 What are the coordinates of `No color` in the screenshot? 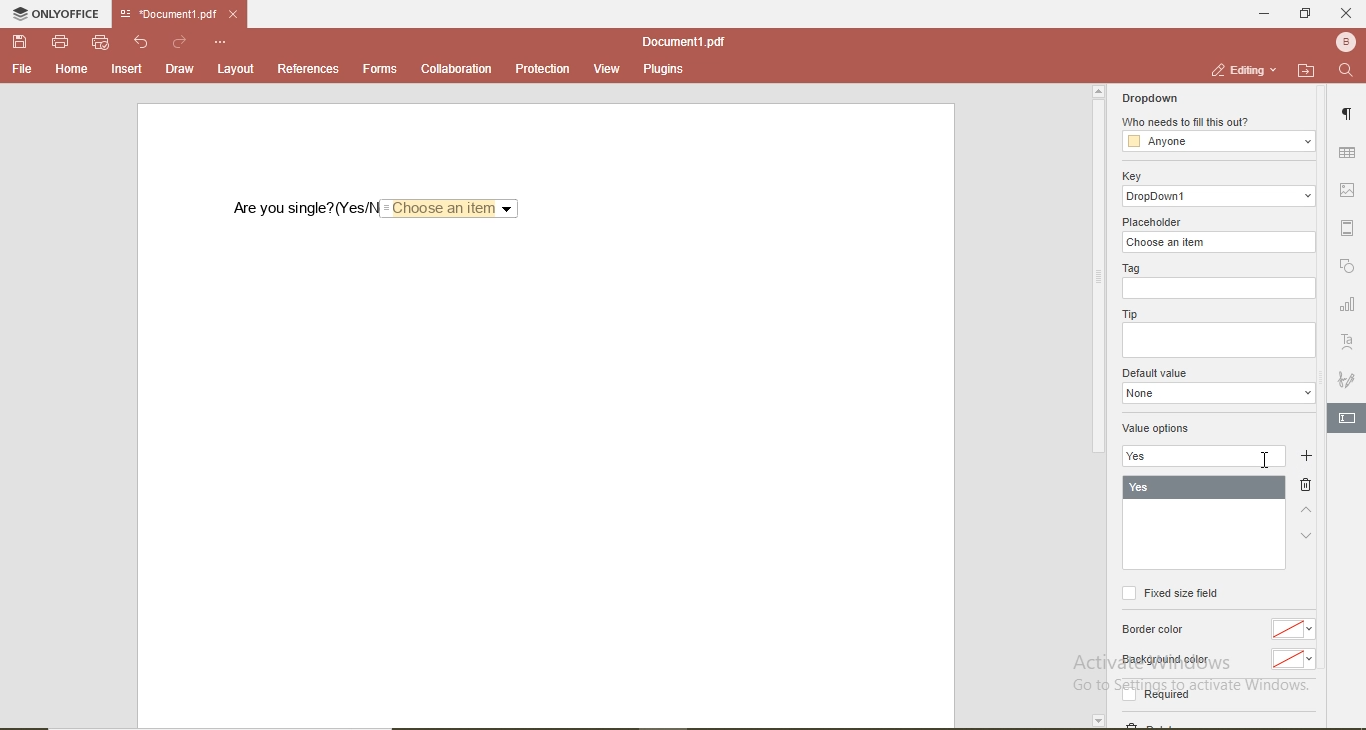 It's located at (1292, 660).